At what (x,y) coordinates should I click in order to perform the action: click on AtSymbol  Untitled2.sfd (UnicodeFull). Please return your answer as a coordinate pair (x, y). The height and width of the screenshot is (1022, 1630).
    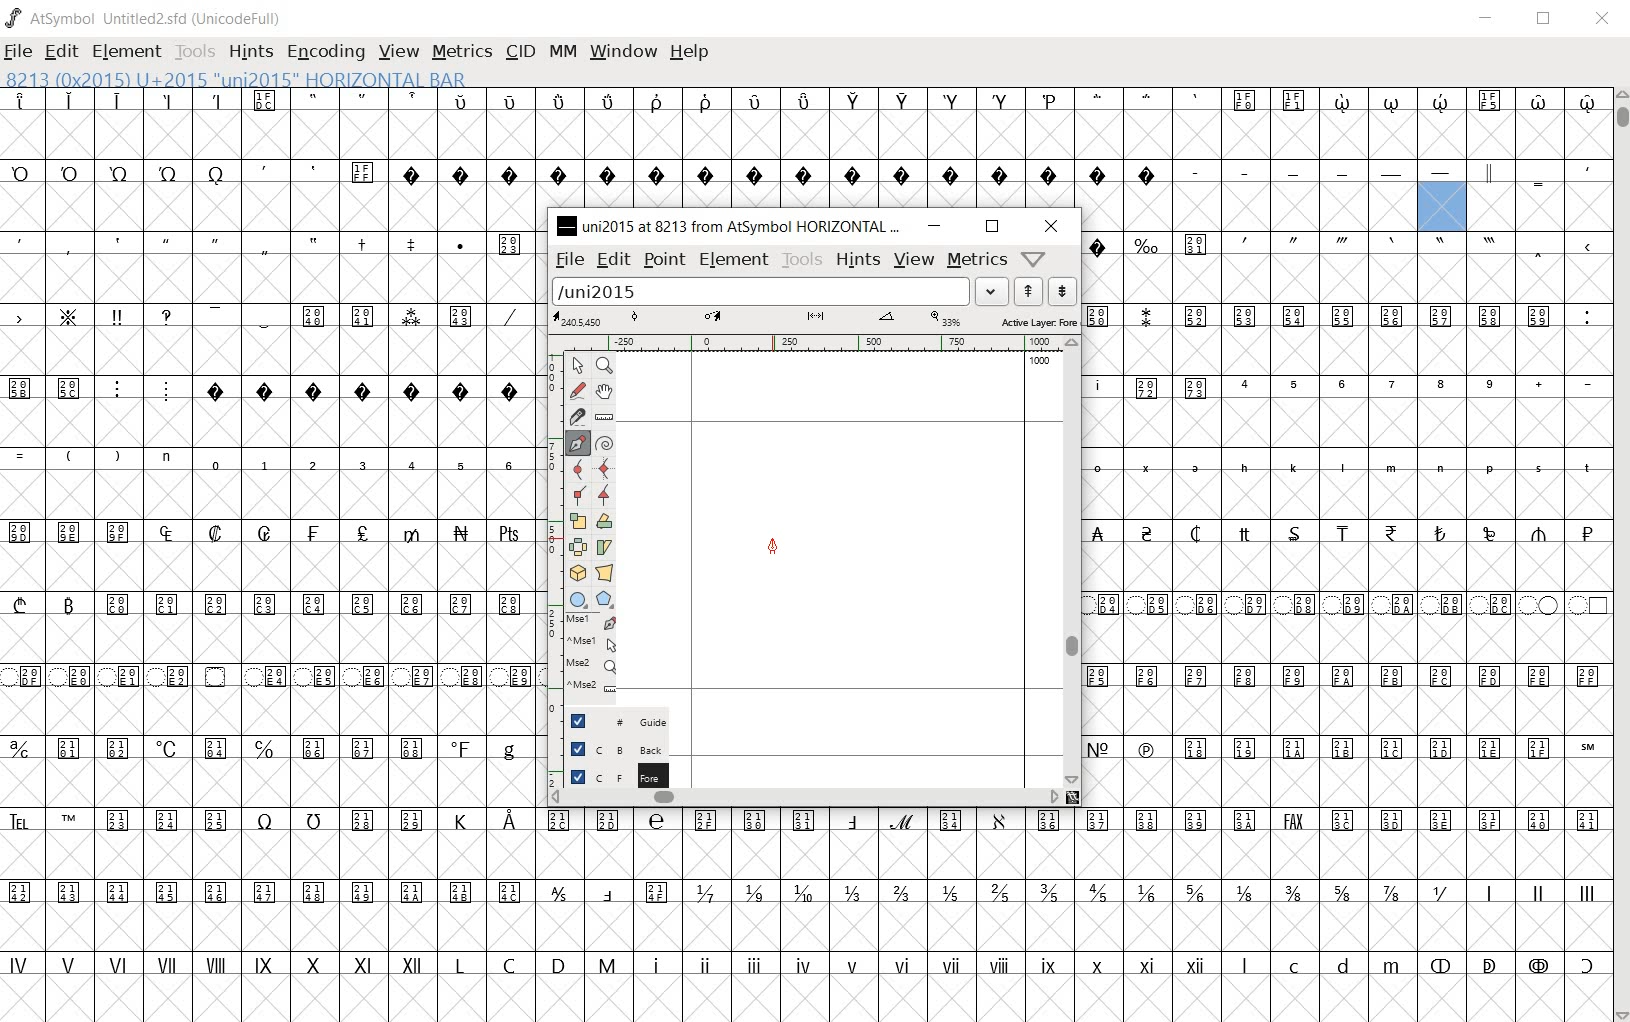
    Looking at the image, I should click on (145, 18).